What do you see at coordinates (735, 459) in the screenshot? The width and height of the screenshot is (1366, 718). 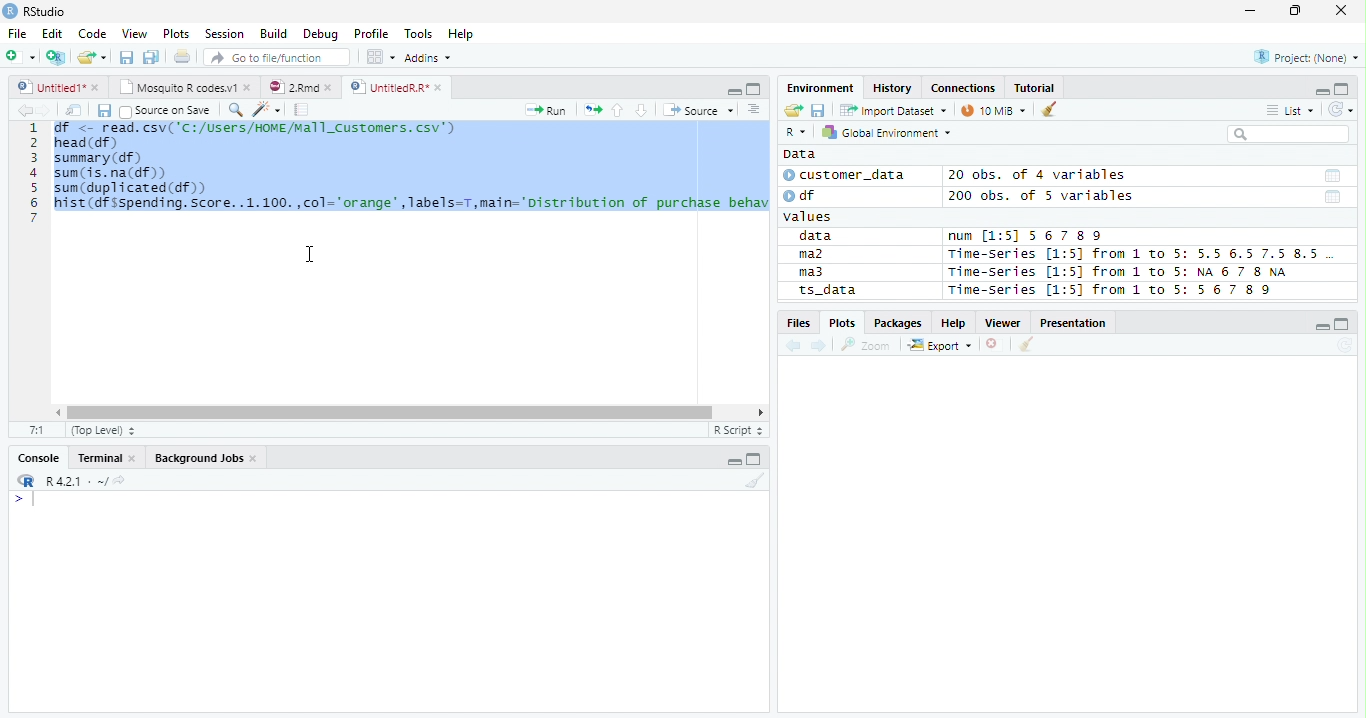 I see `Minimize` at bounding box center [735, 459].